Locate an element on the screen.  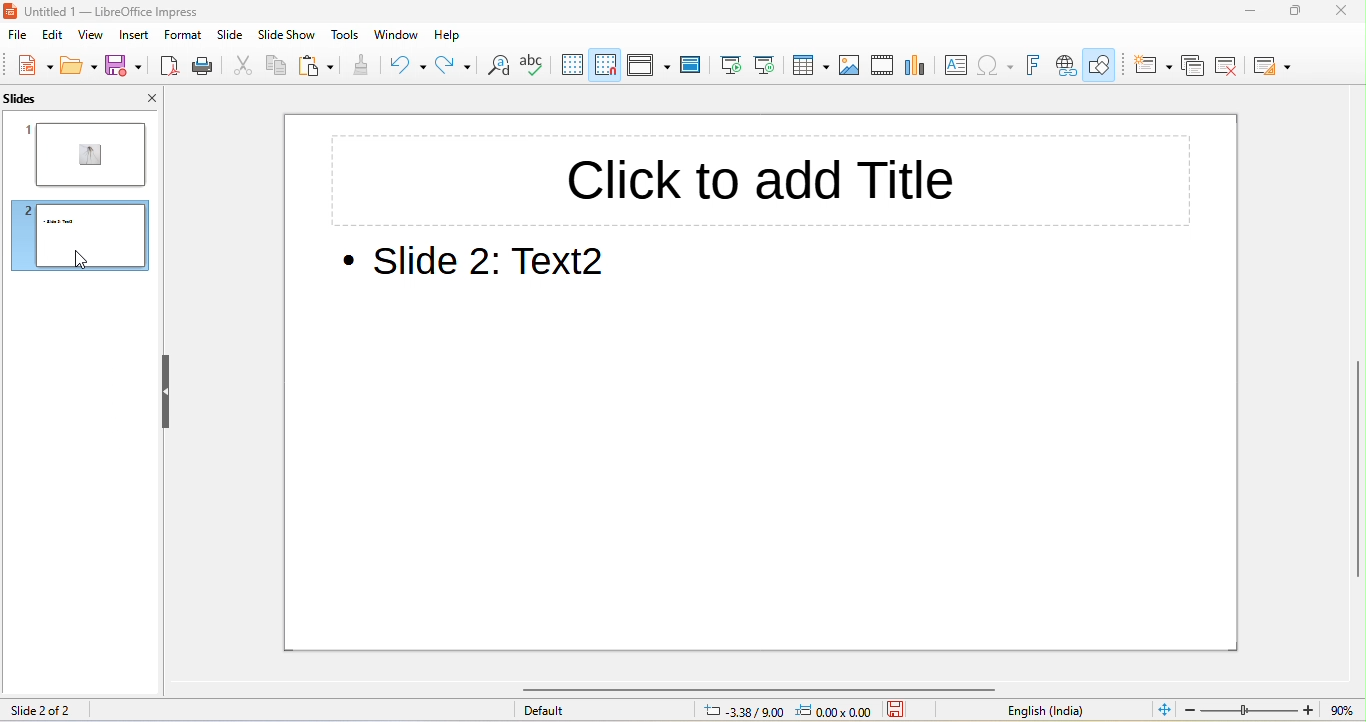
duplicate slide is located at coordinates (1193, 65).